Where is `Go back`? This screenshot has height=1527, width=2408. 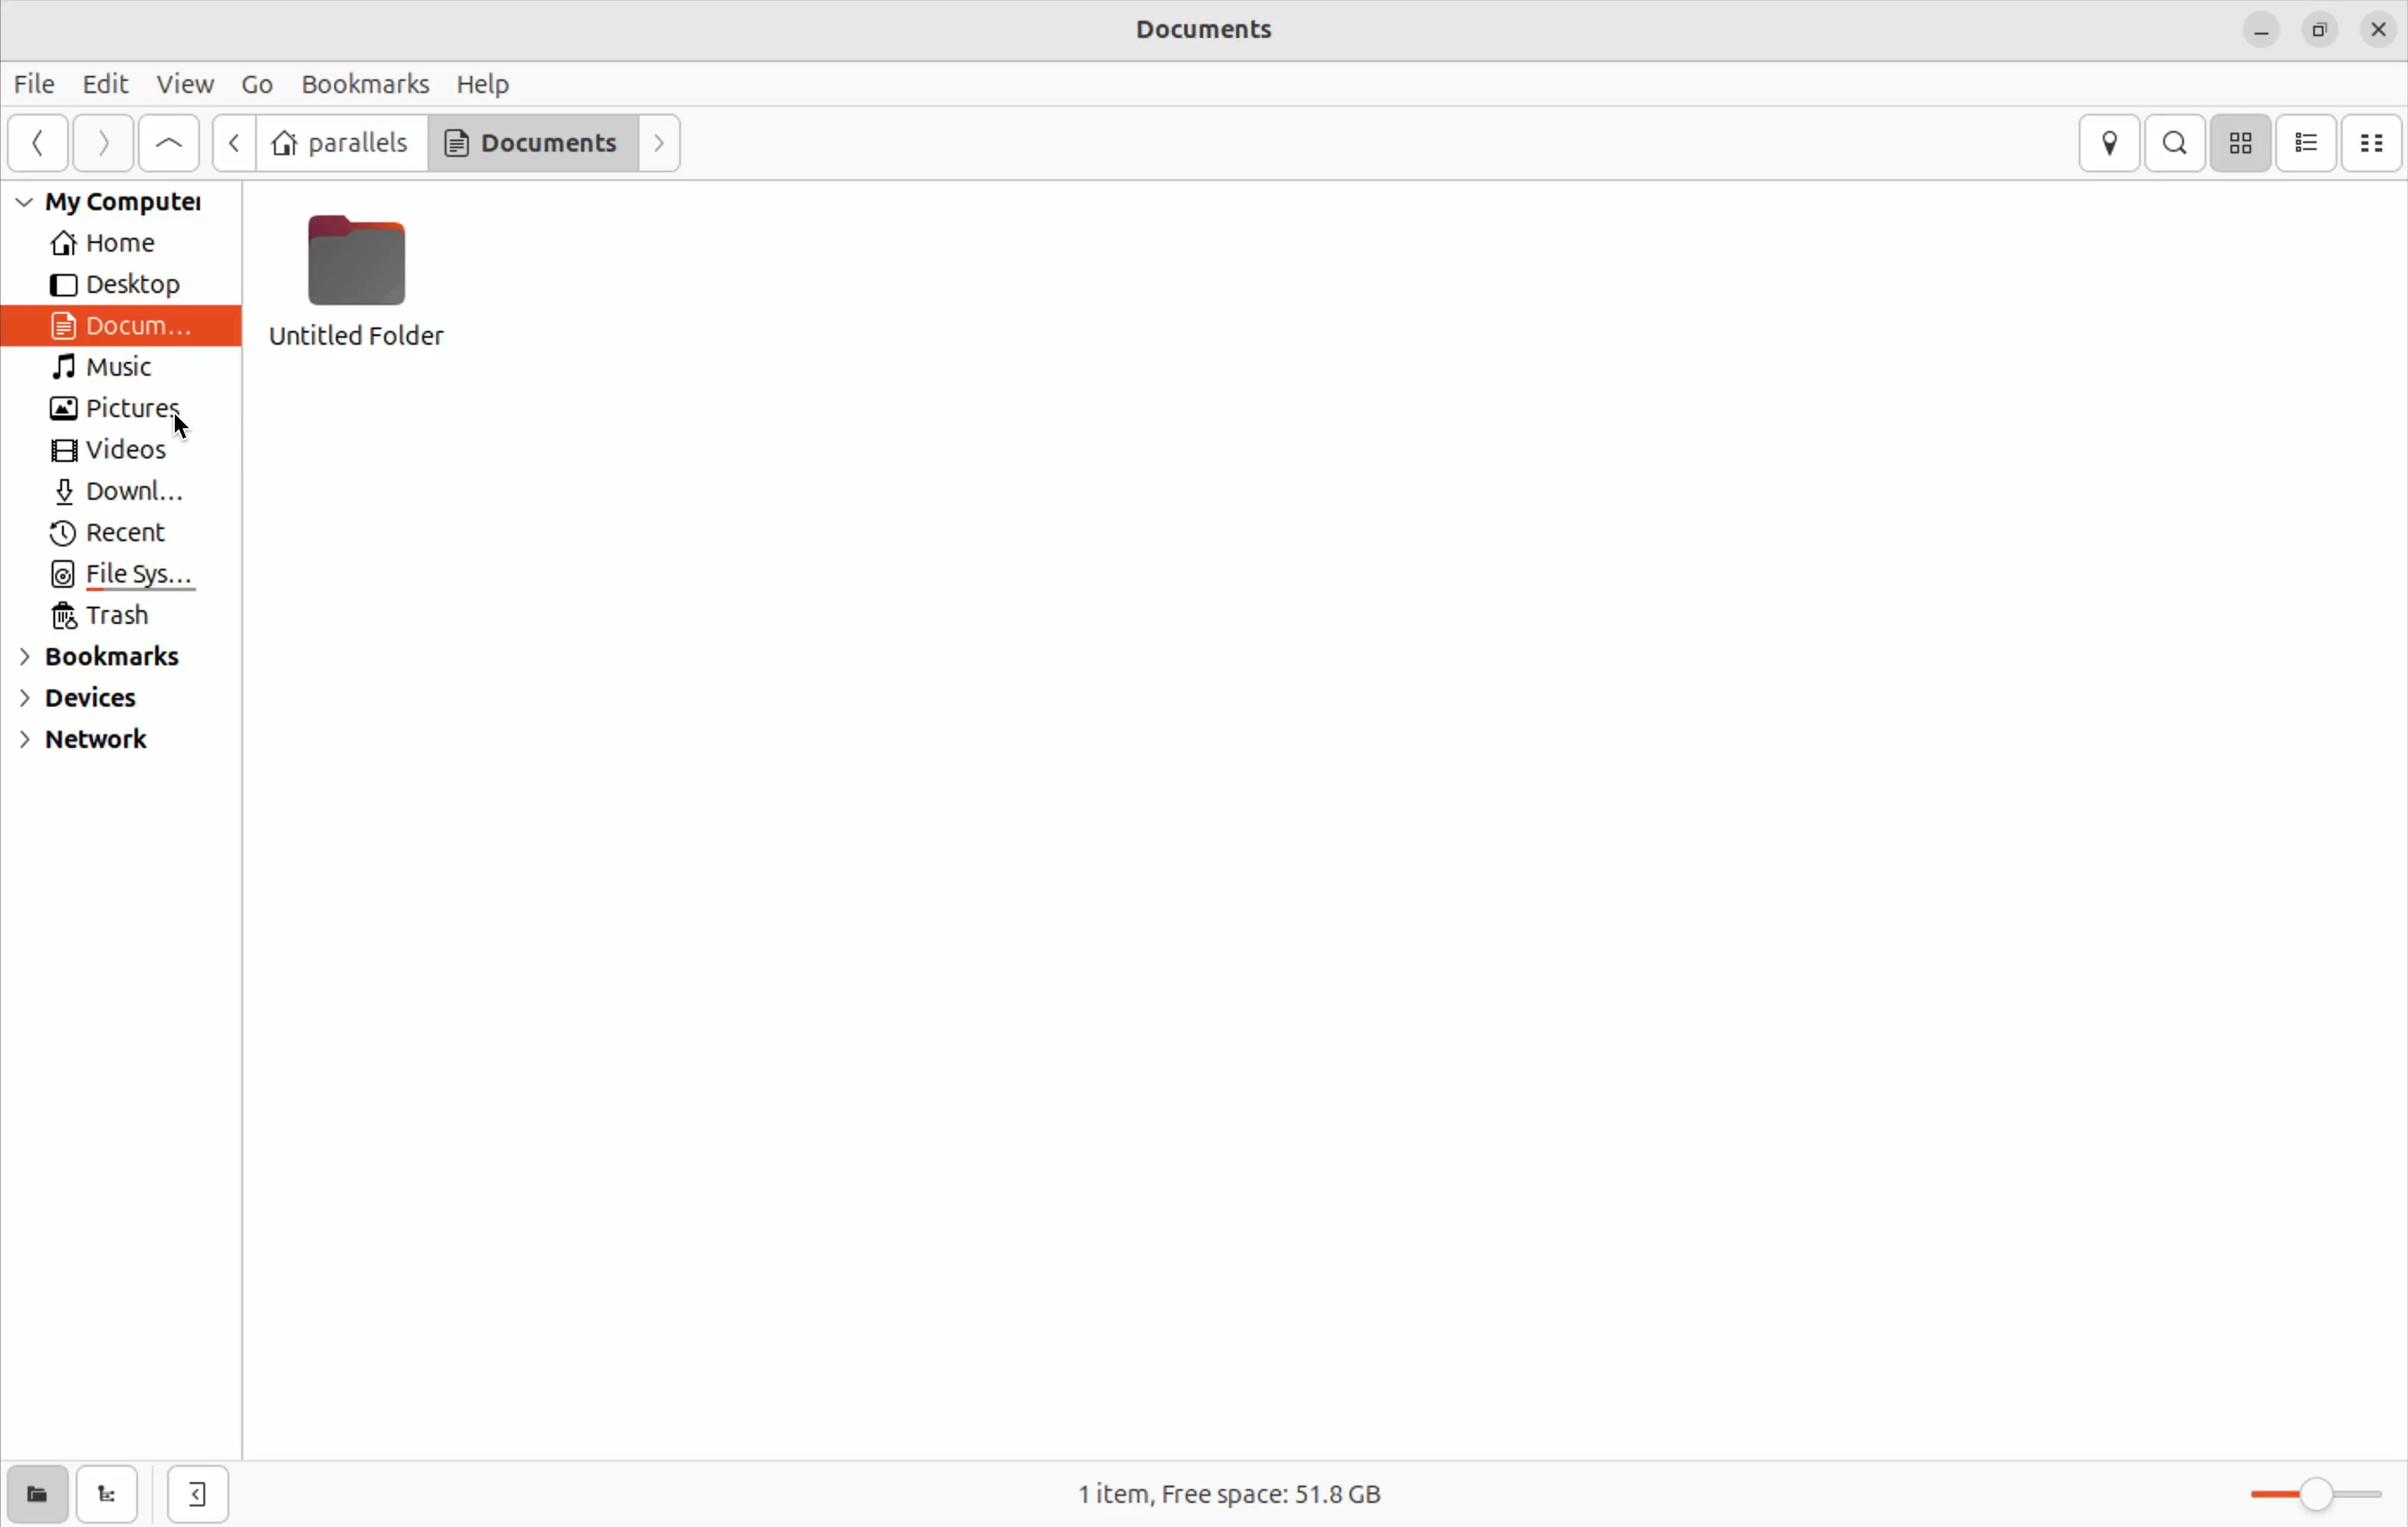 Go back is located at coordinates (232, 143).